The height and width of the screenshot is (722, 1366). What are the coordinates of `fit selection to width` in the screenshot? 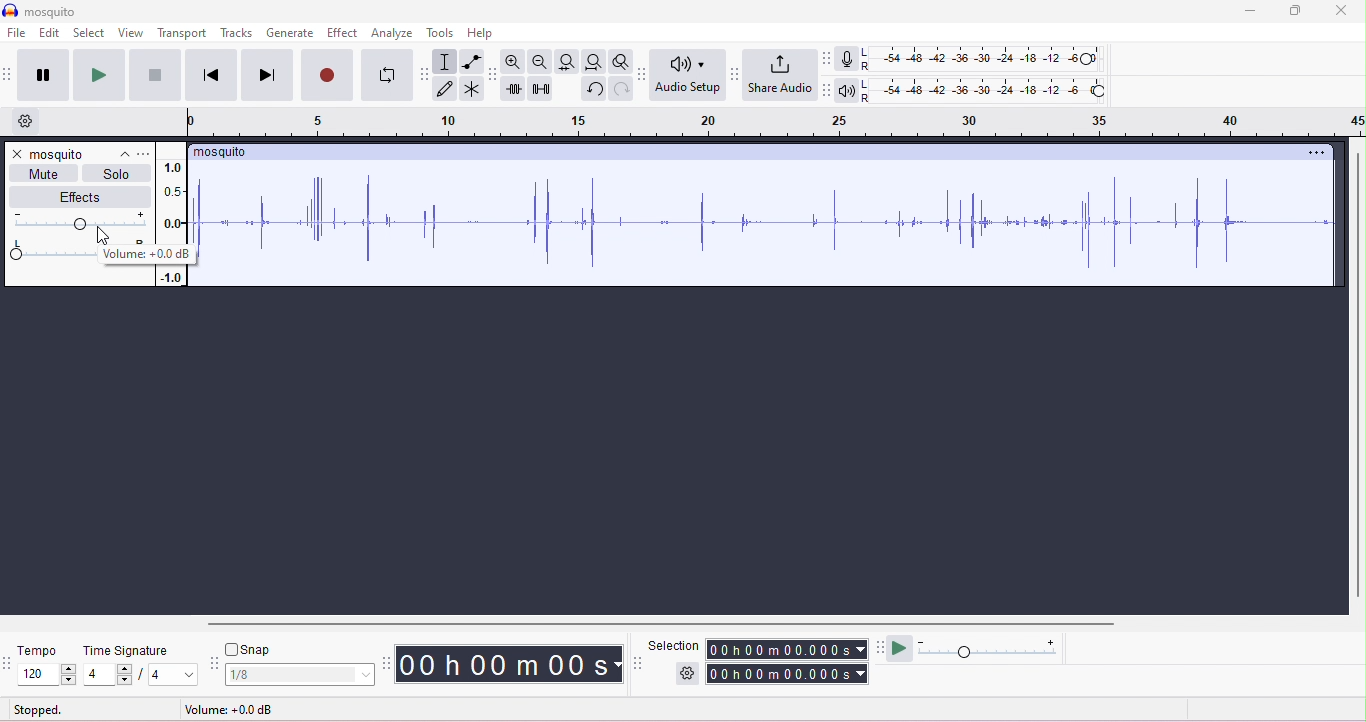 It's located at (567, 62).